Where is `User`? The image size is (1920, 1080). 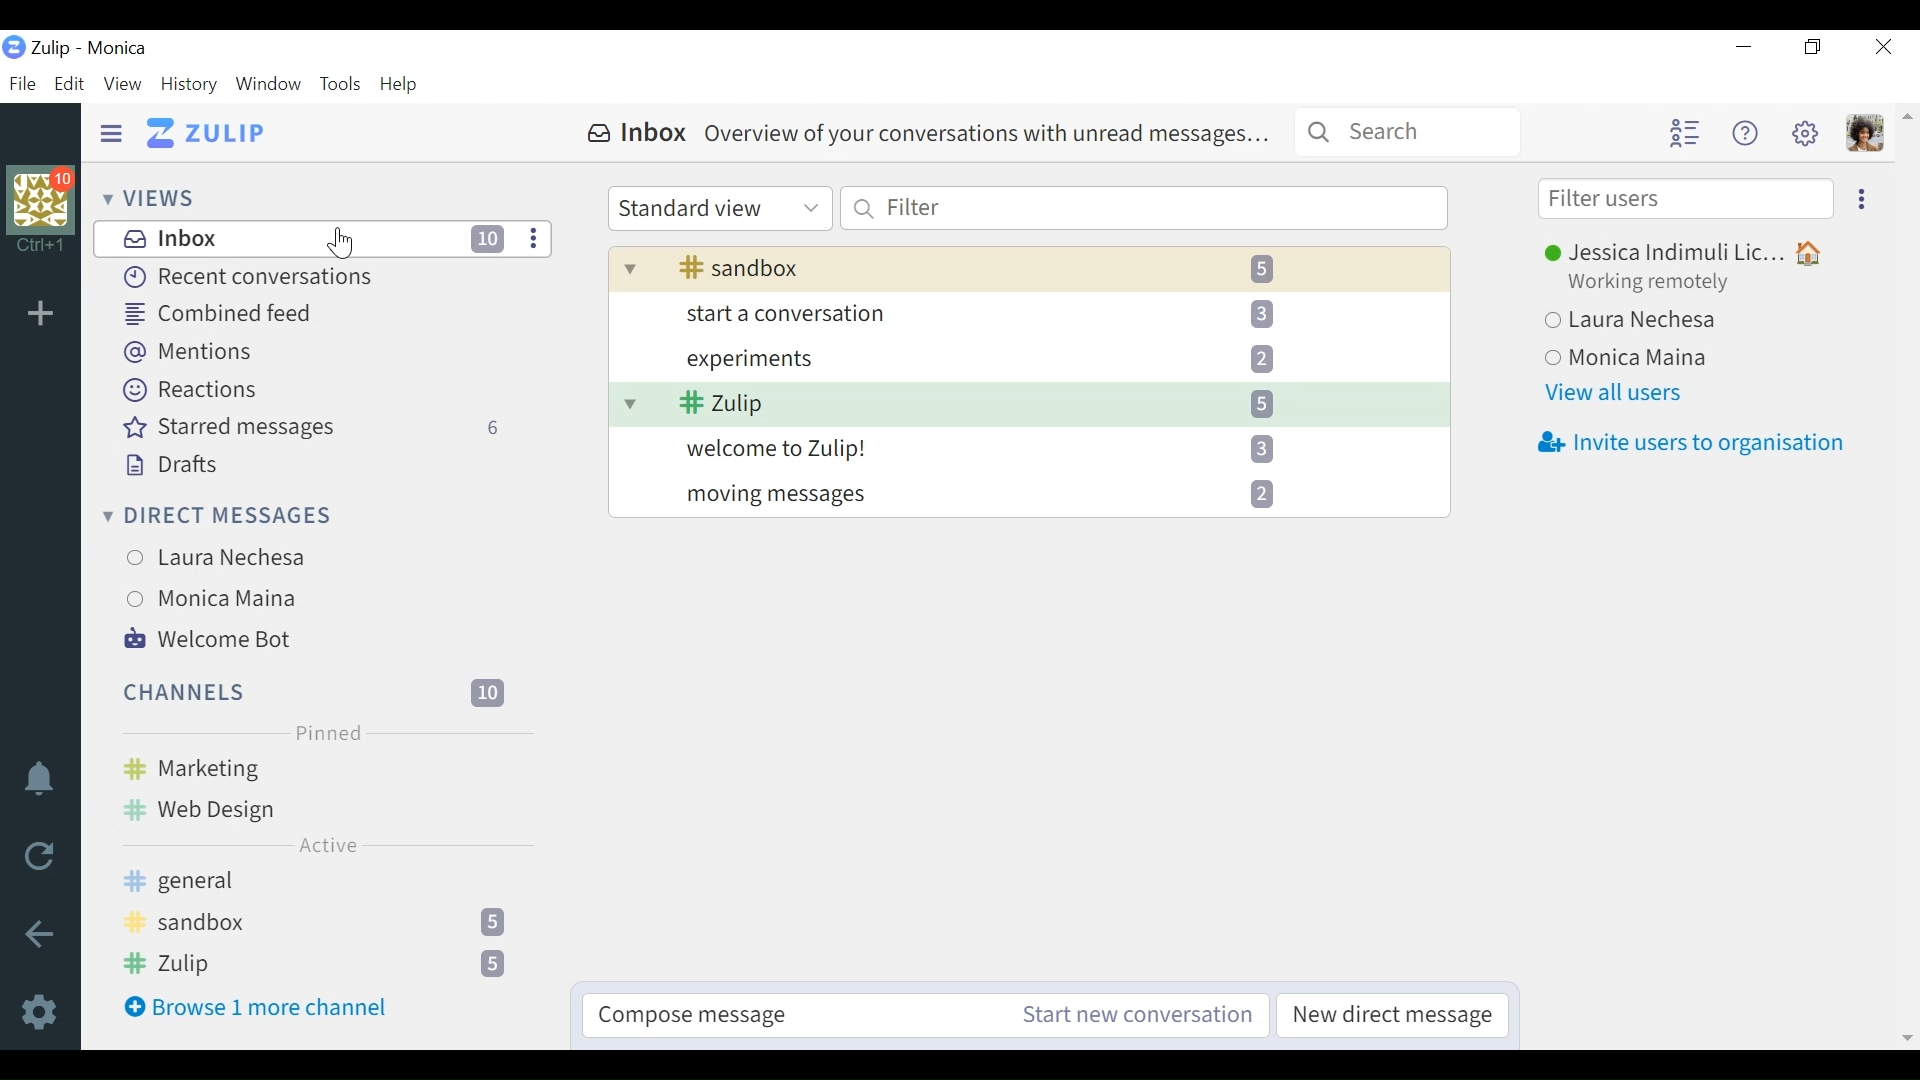
User is located at coordinates (1636, 359).